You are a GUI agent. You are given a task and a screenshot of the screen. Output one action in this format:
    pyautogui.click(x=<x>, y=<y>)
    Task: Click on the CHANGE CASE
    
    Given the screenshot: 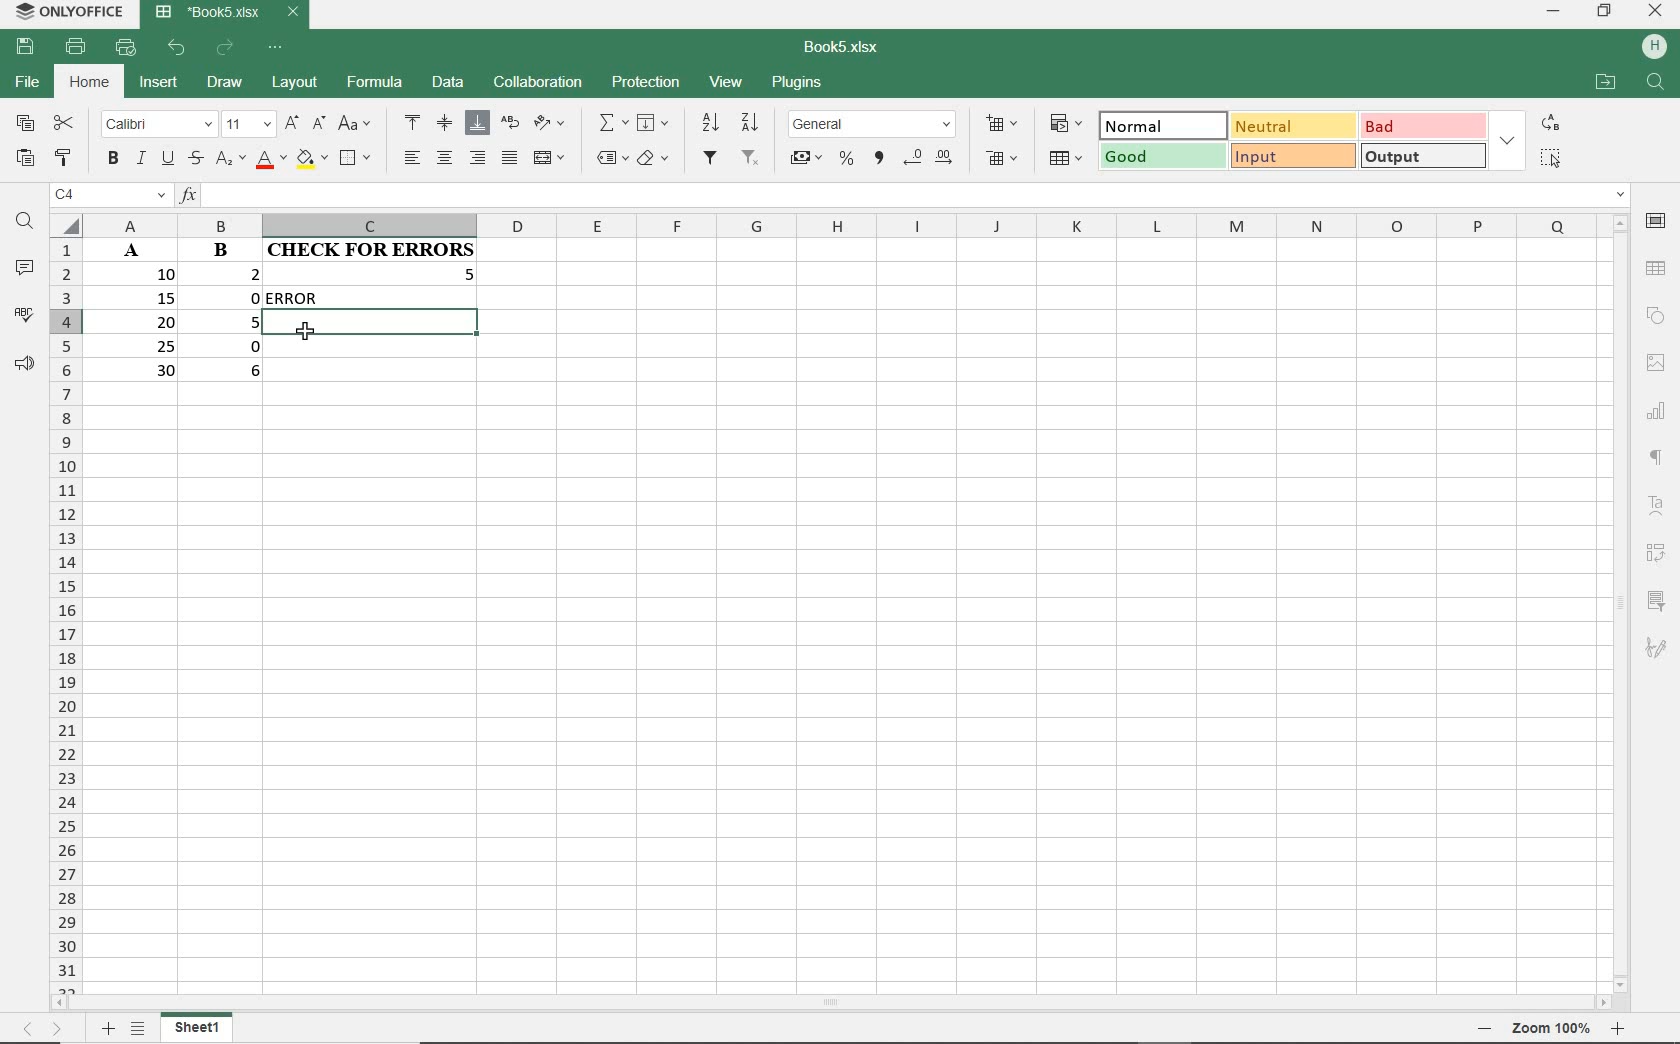 What is the action you would take?
    pyautogui.click(x=356, y=124)
    